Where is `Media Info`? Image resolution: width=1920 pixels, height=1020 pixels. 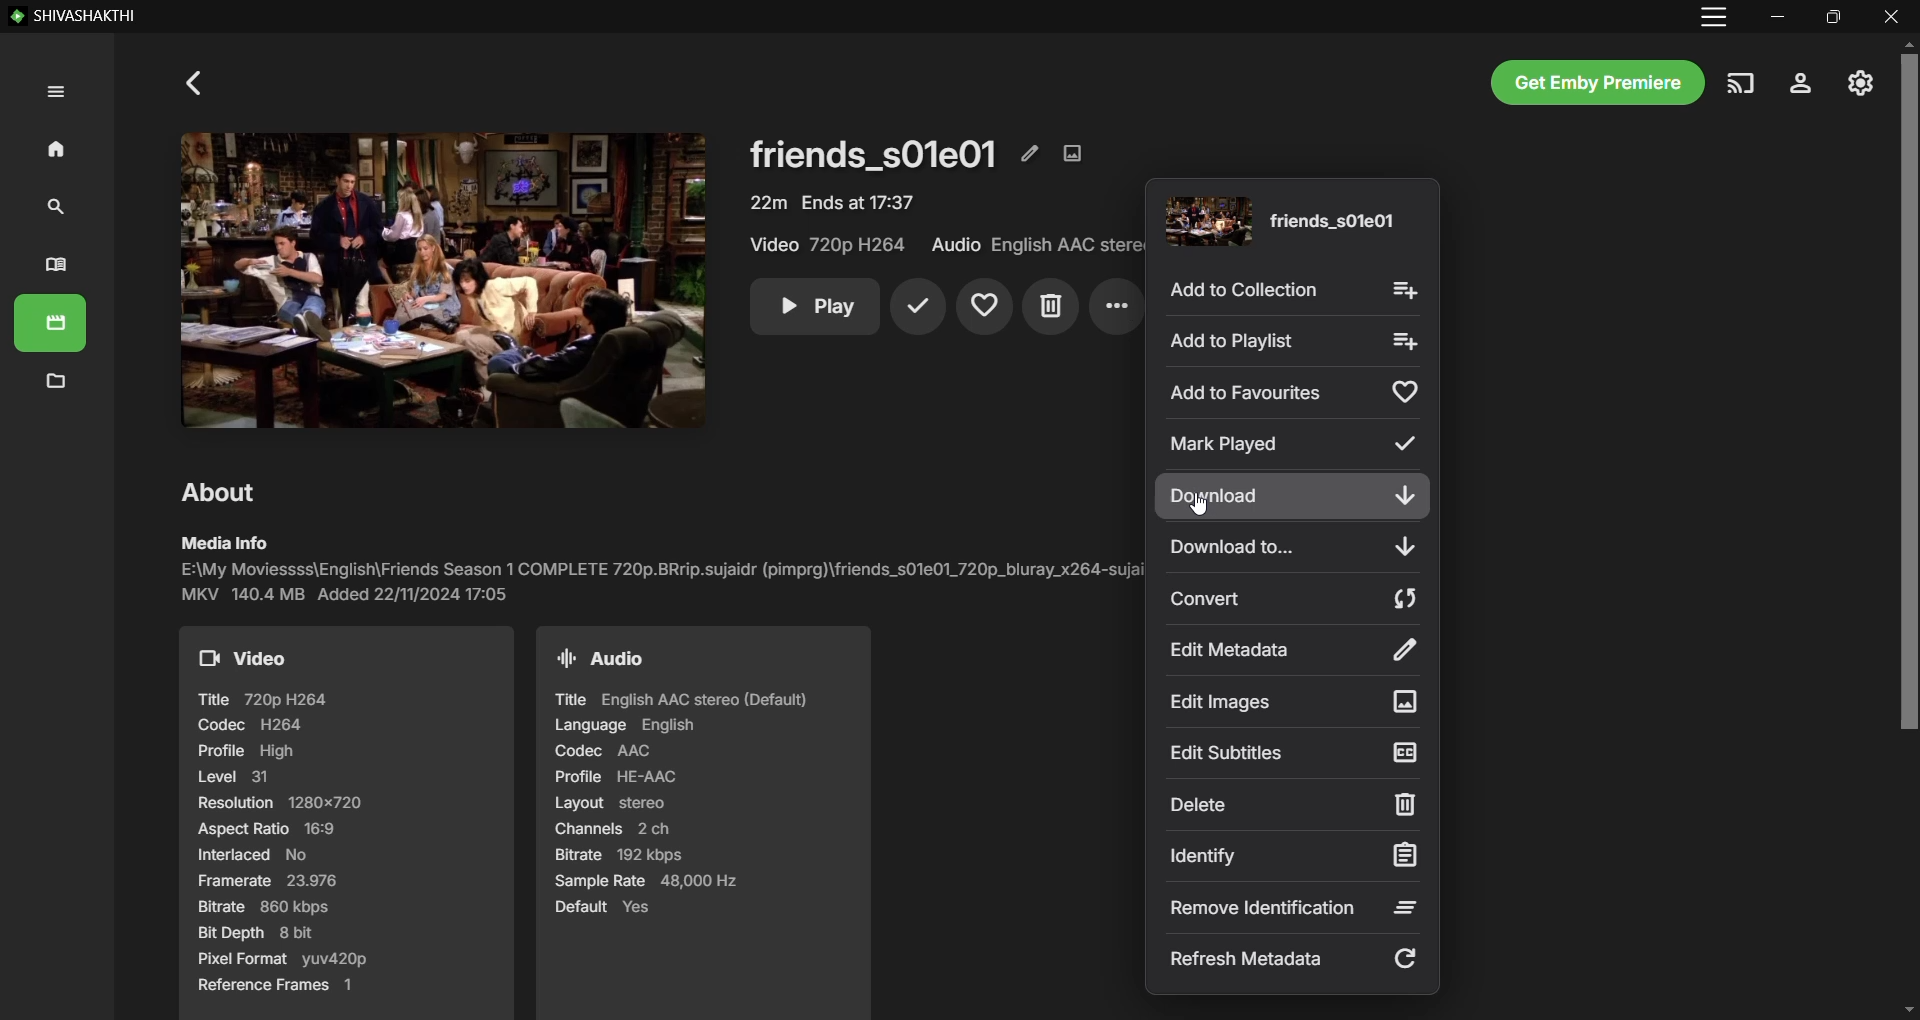 Media Info is located at coordinates (657, 569).